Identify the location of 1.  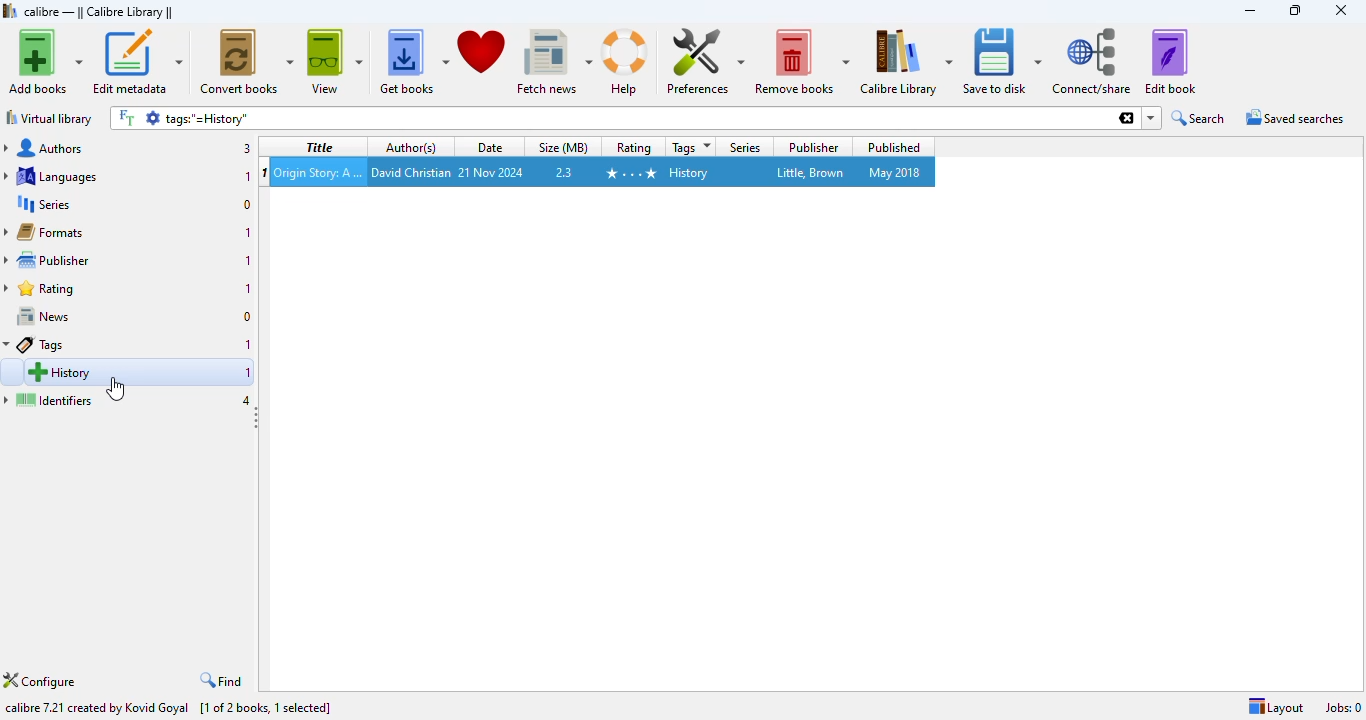
(248, 289).